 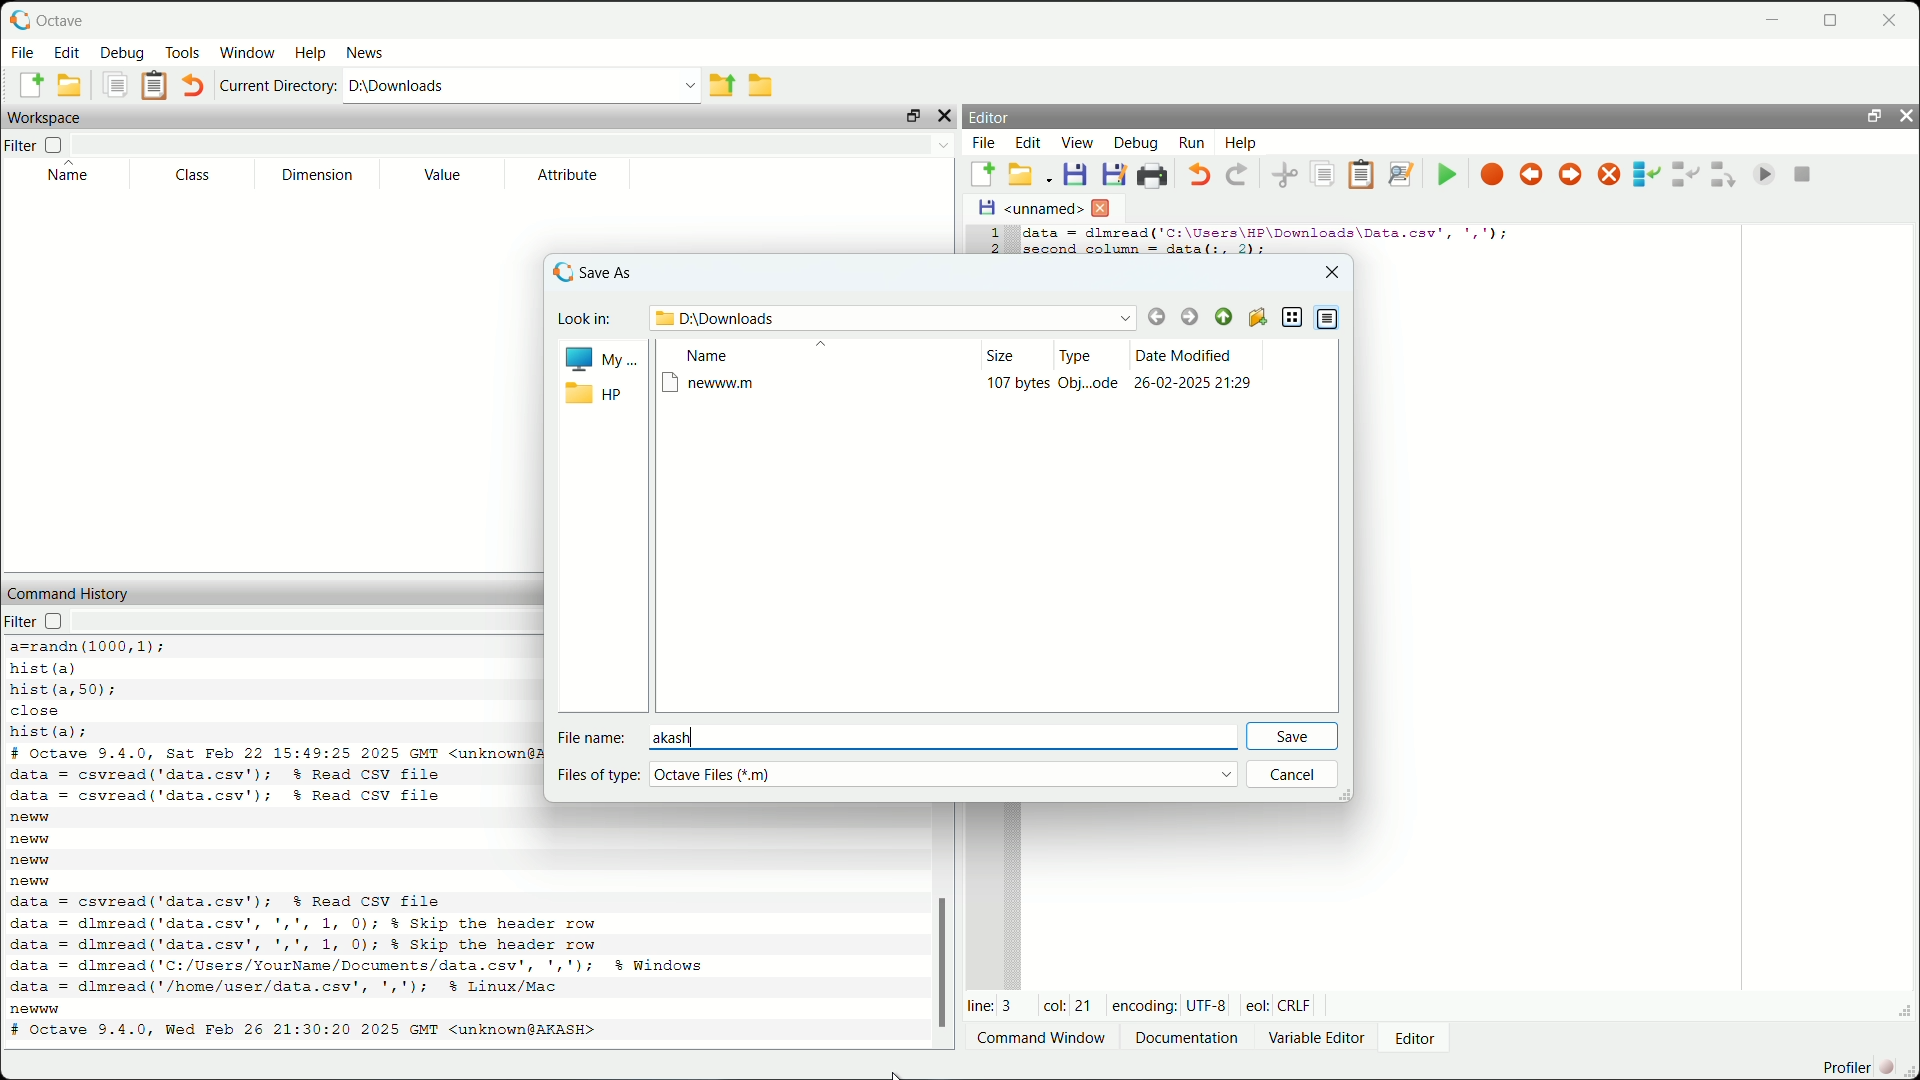 I want to click on save file, so click(x=1078, y=178).